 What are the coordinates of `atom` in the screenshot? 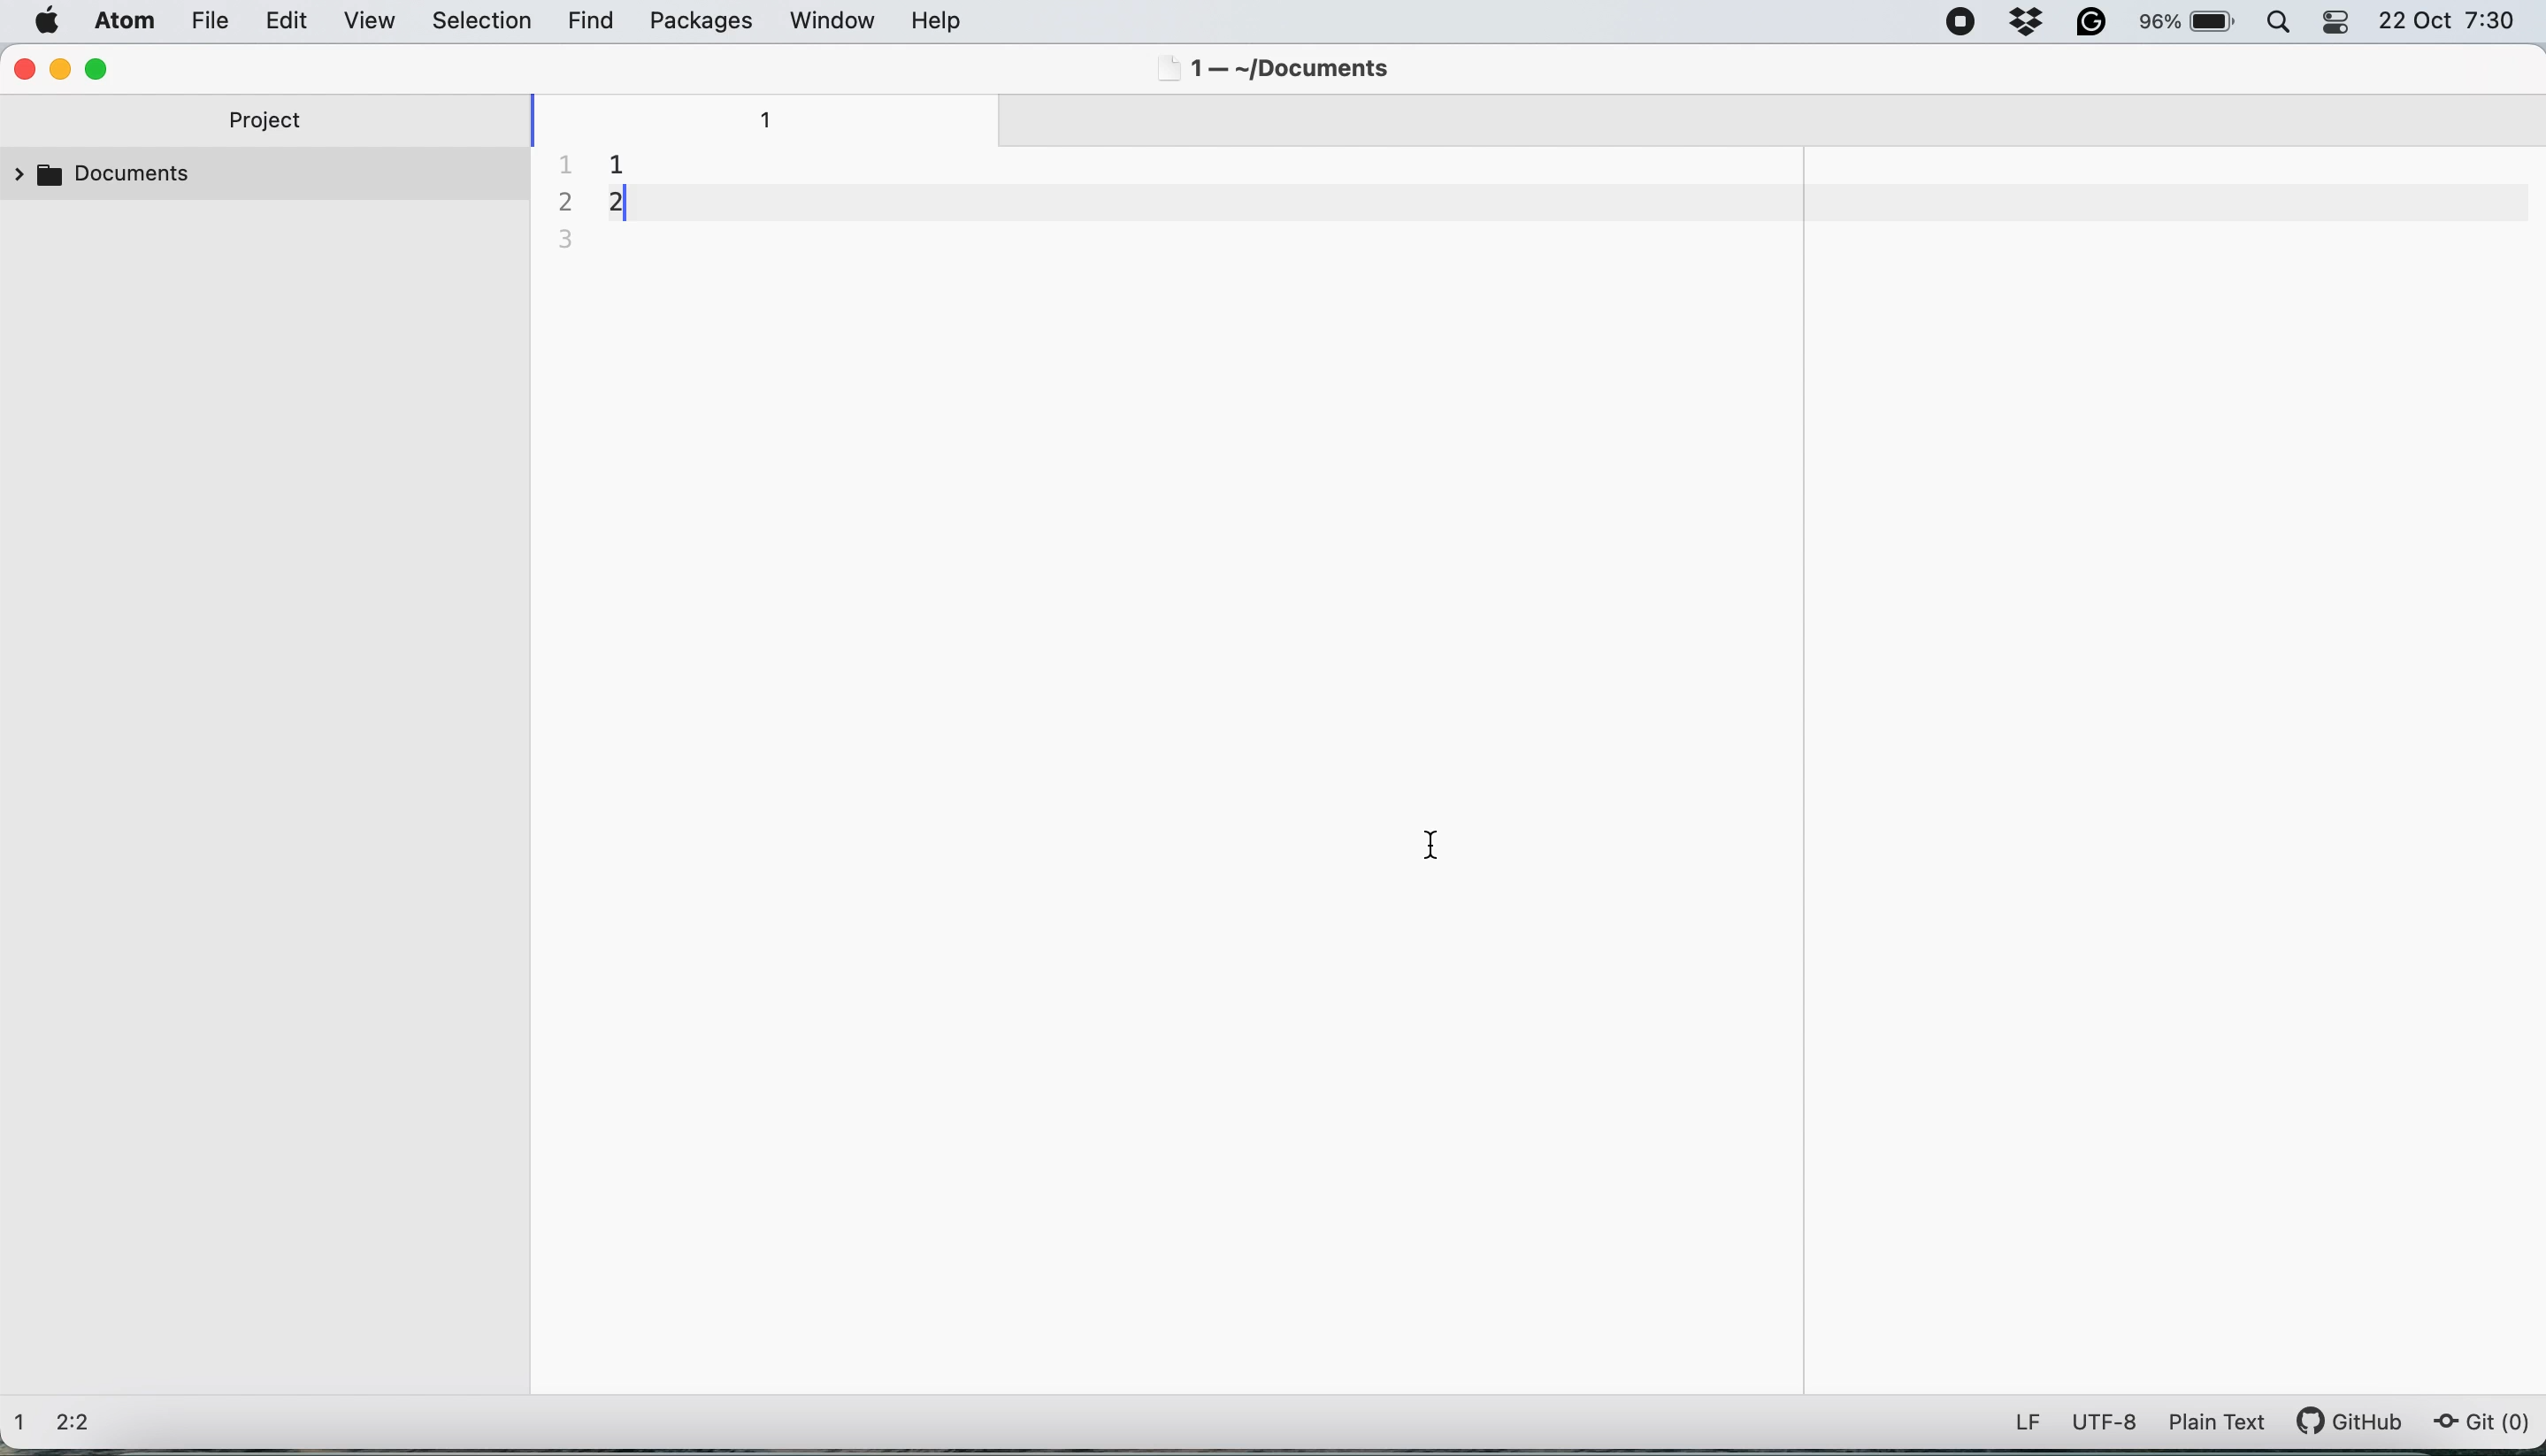 It's located at (129, 24).